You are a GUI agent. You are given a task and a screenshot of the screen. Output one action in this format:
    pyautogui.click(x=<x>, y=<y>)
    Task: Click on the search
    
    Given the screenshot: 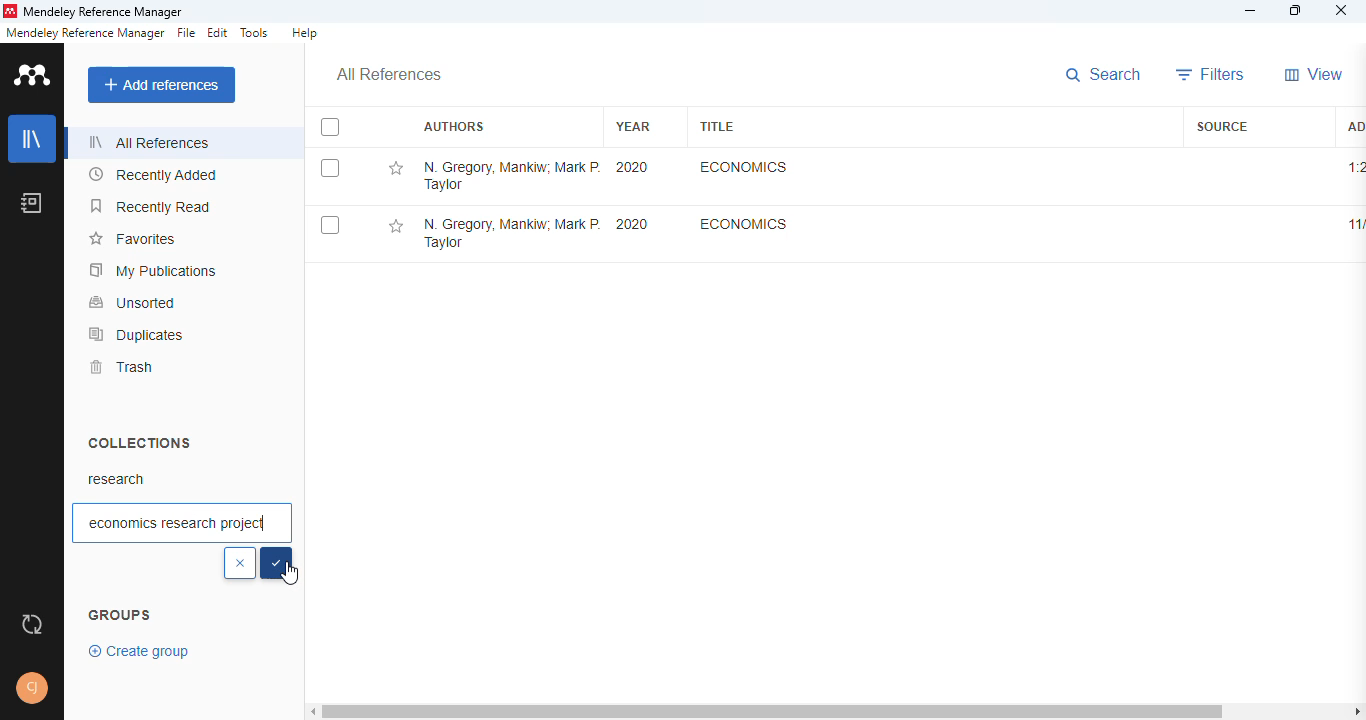 What is the action you would take?
    pyautogui.click(x=1106, y=76)
    